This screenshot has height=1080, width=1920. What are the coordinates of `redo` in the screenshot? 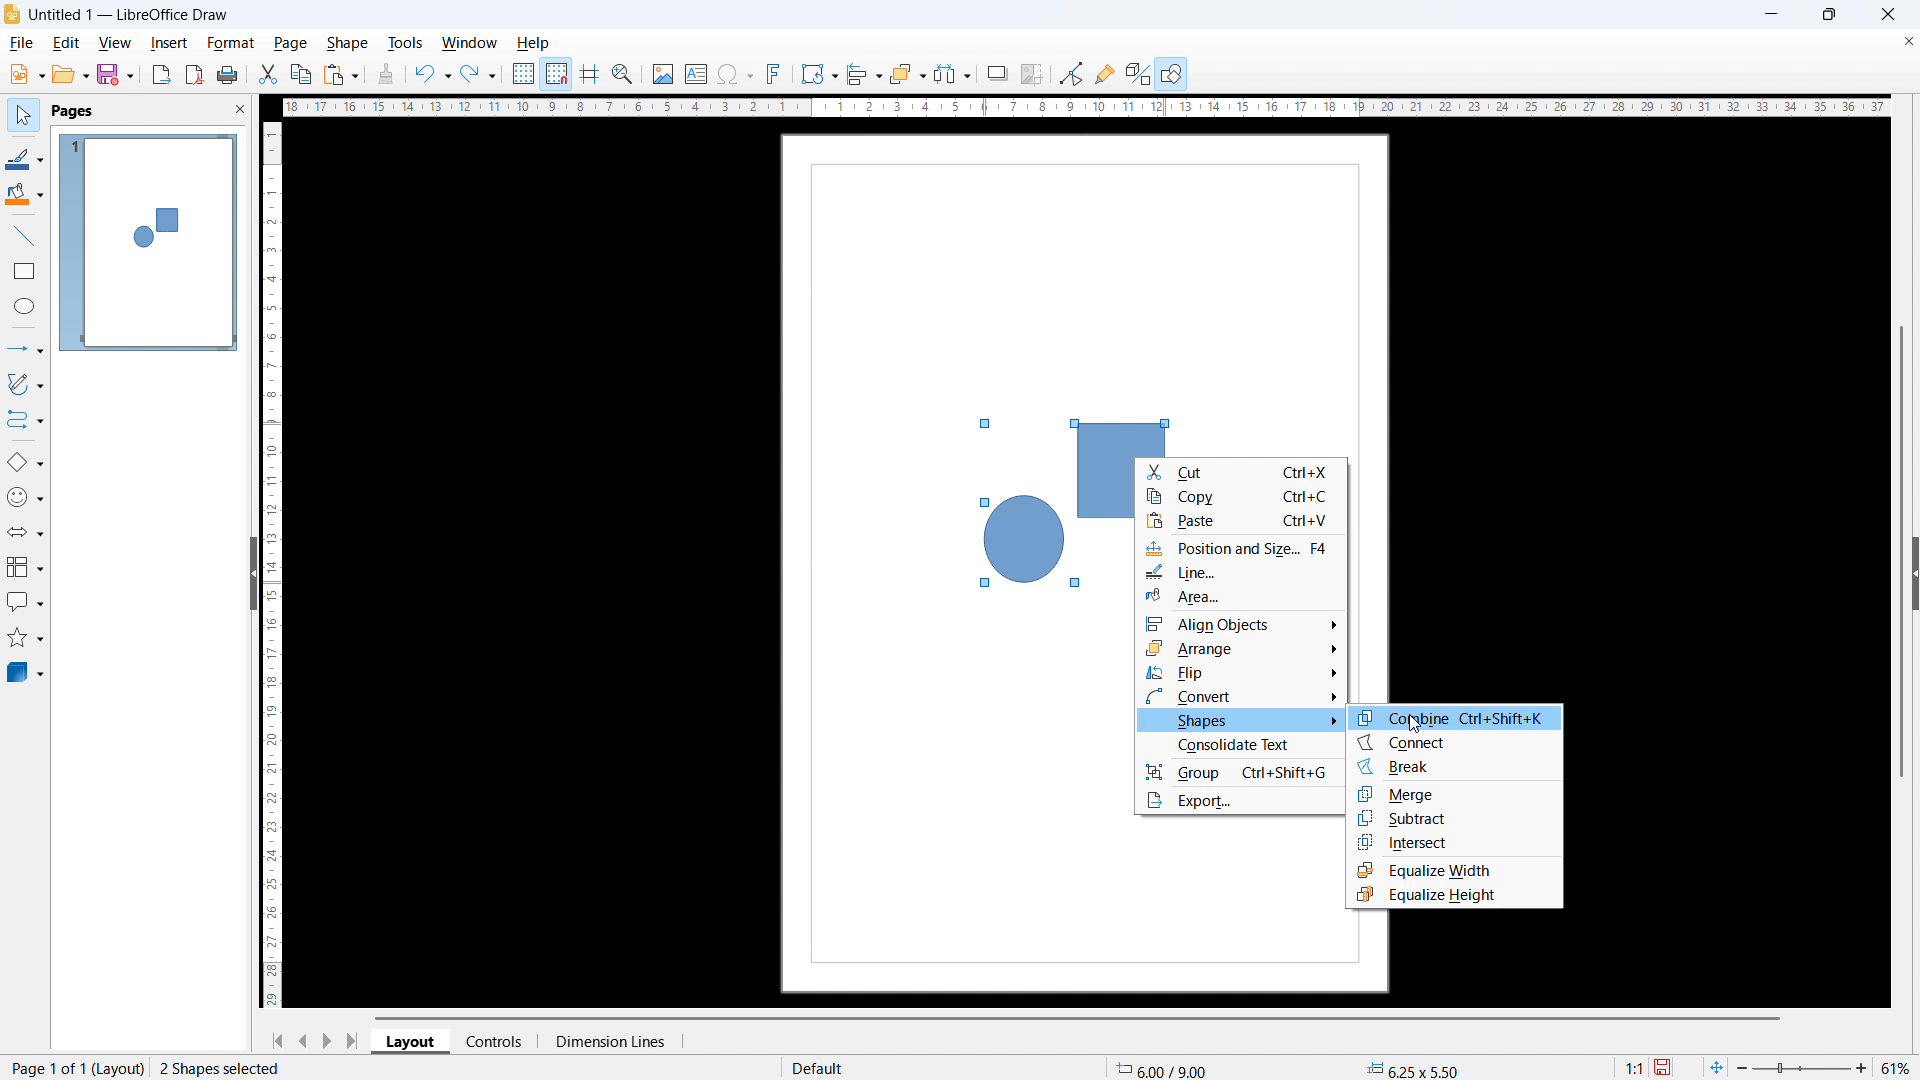 It's located at (480, 75).